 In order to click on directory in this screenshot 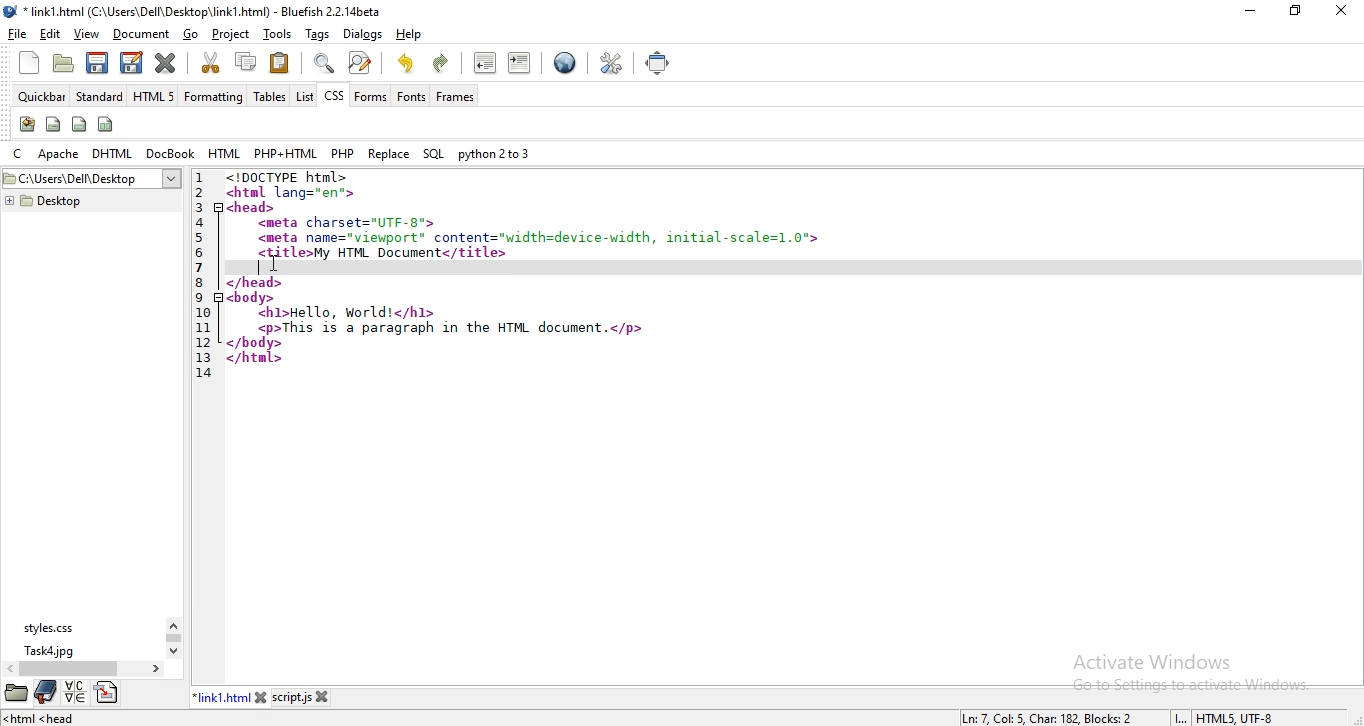, I will do `click(107, 692)`.